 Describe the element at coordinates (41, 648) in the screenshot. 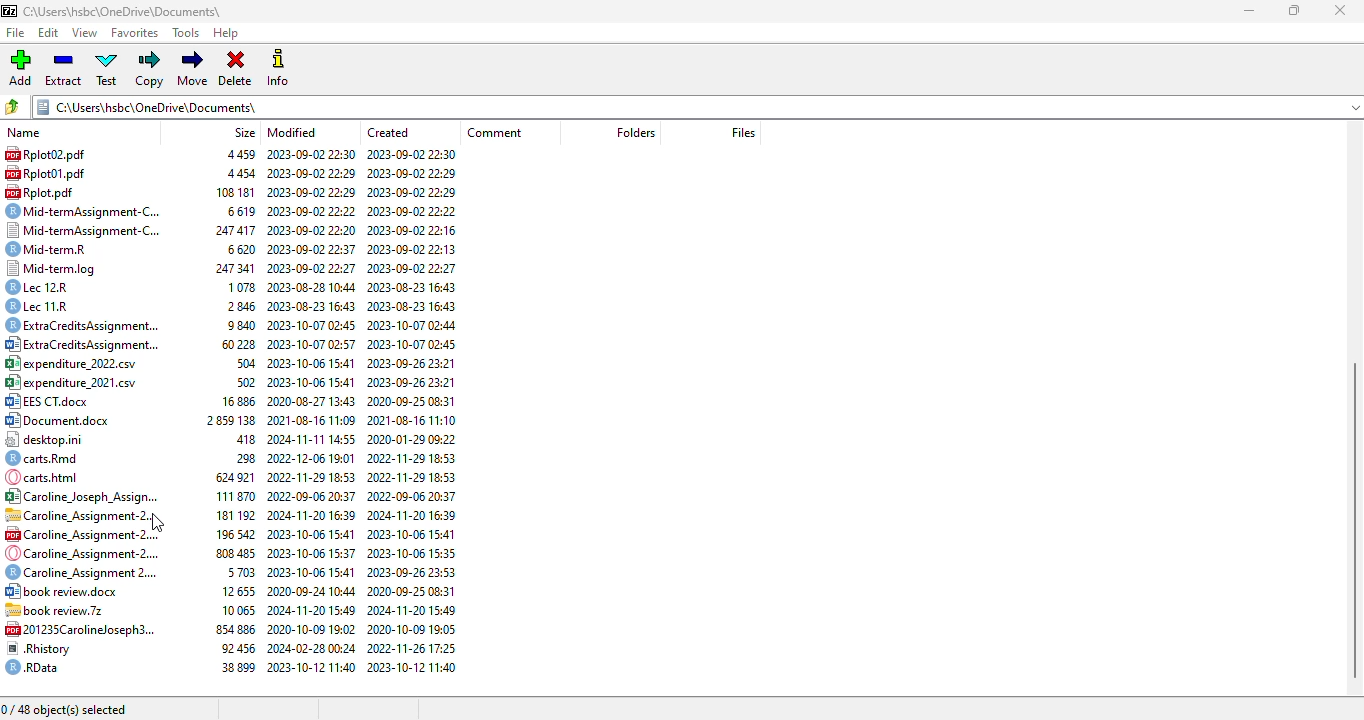

I see `rhistory` at that location.